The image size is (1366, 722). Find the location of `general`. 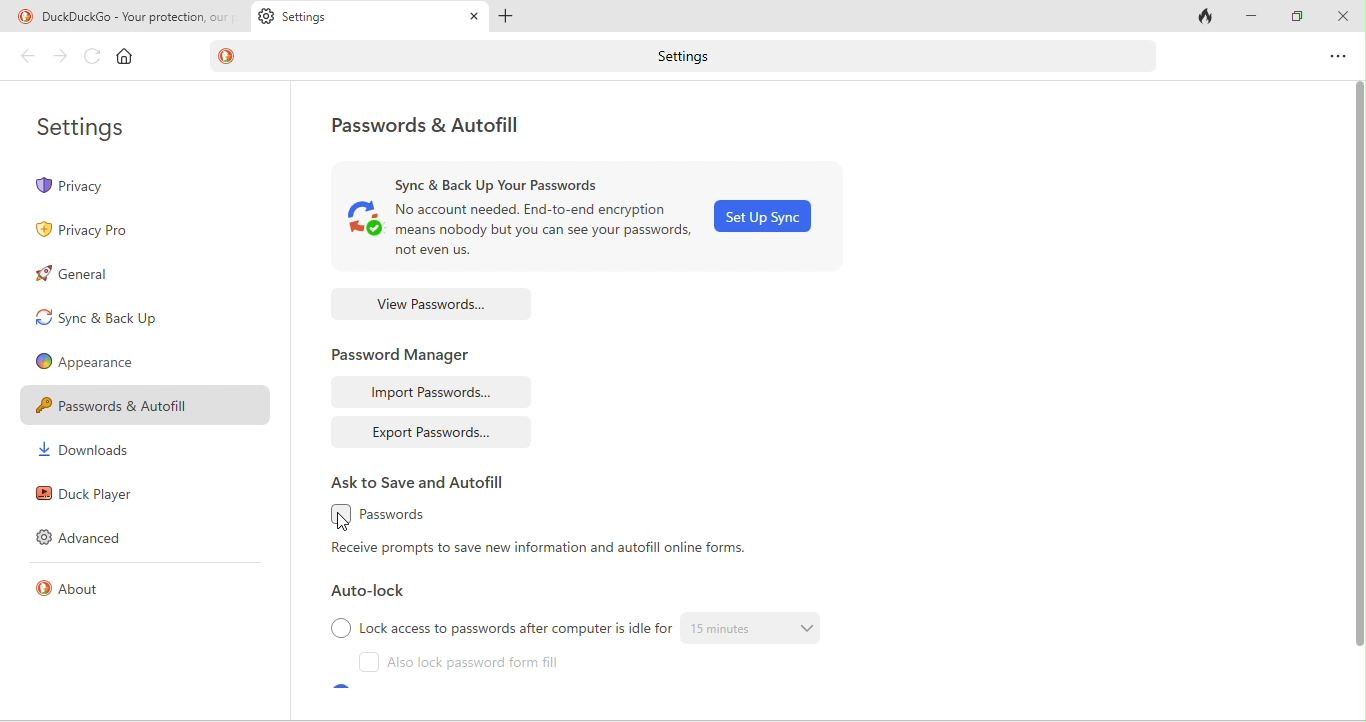

general is located at coordinates (74, 274).